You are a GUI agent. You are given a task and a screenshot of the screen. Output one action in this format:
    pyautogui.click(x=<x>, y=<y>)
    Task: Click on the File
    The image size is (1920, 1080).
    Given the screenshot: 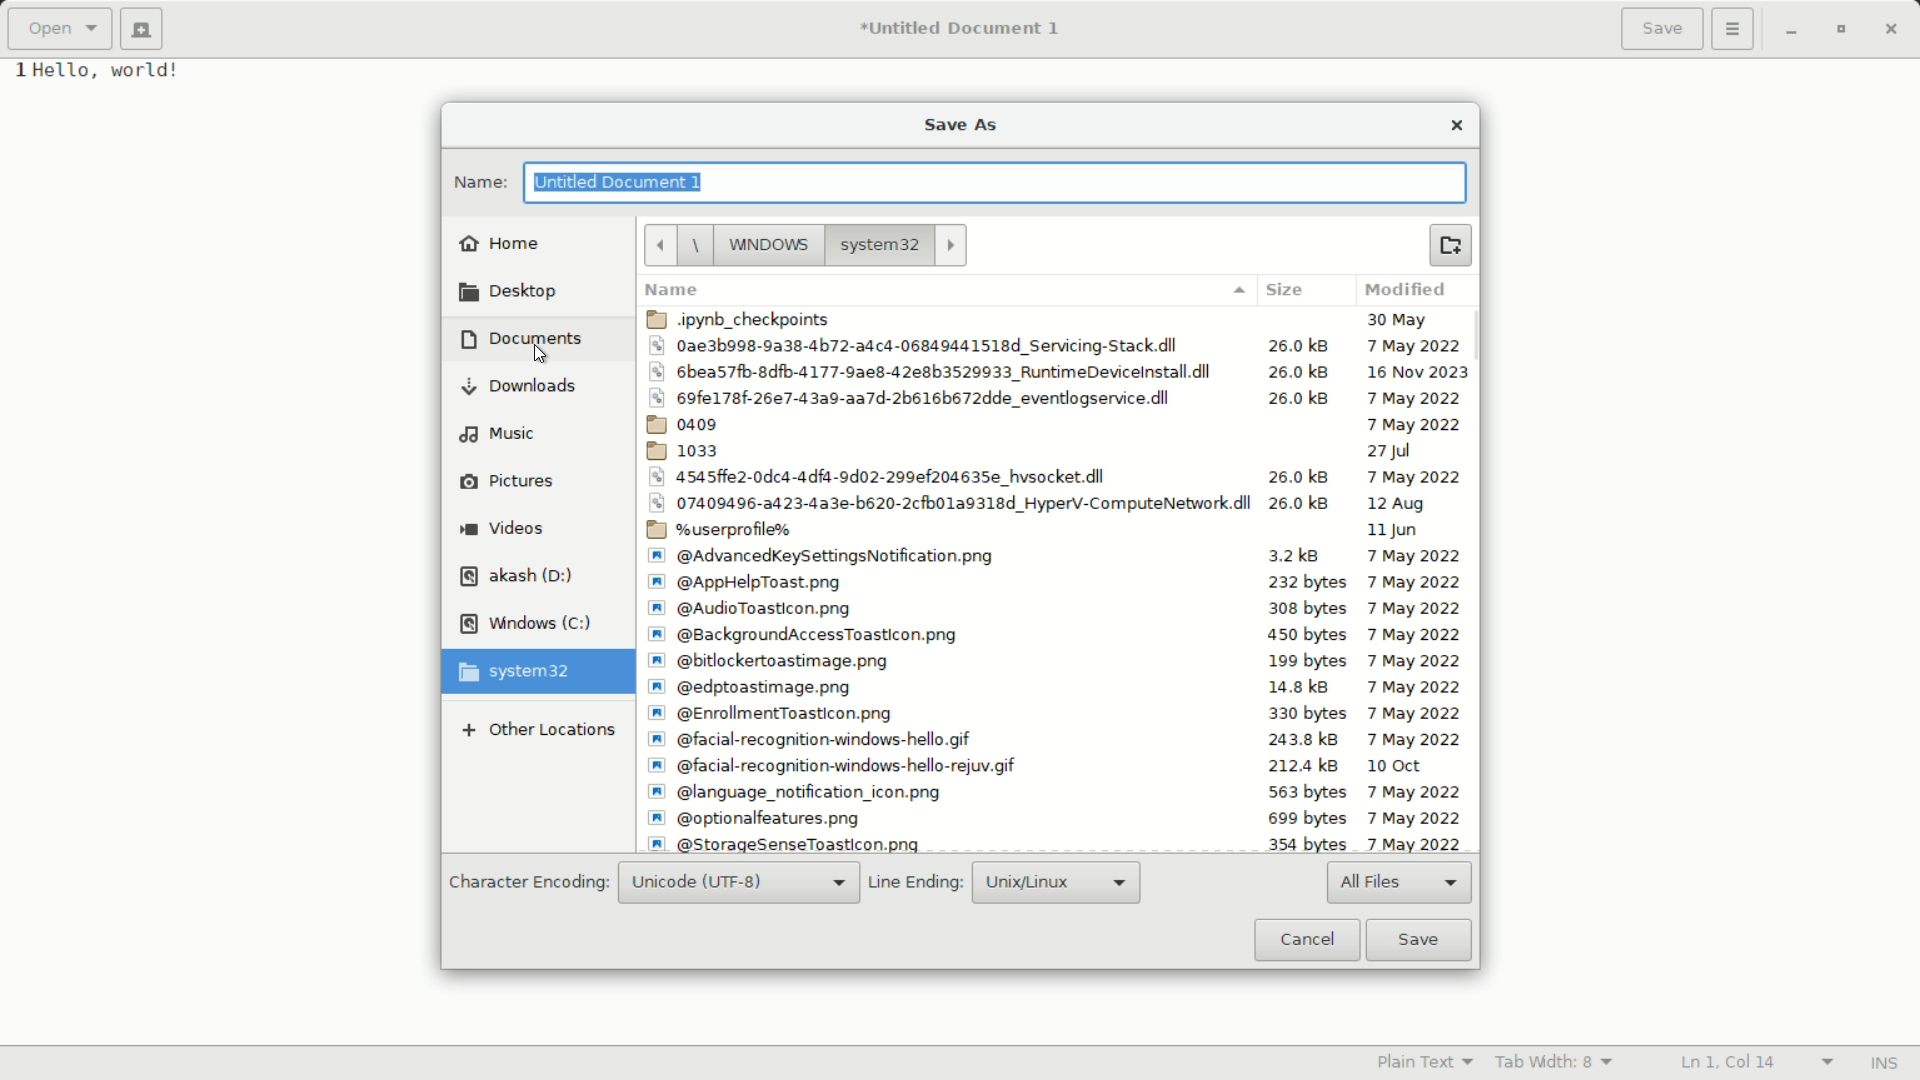 What is the action you would take?
    pyautogui.click(x=1053, y=741)
    